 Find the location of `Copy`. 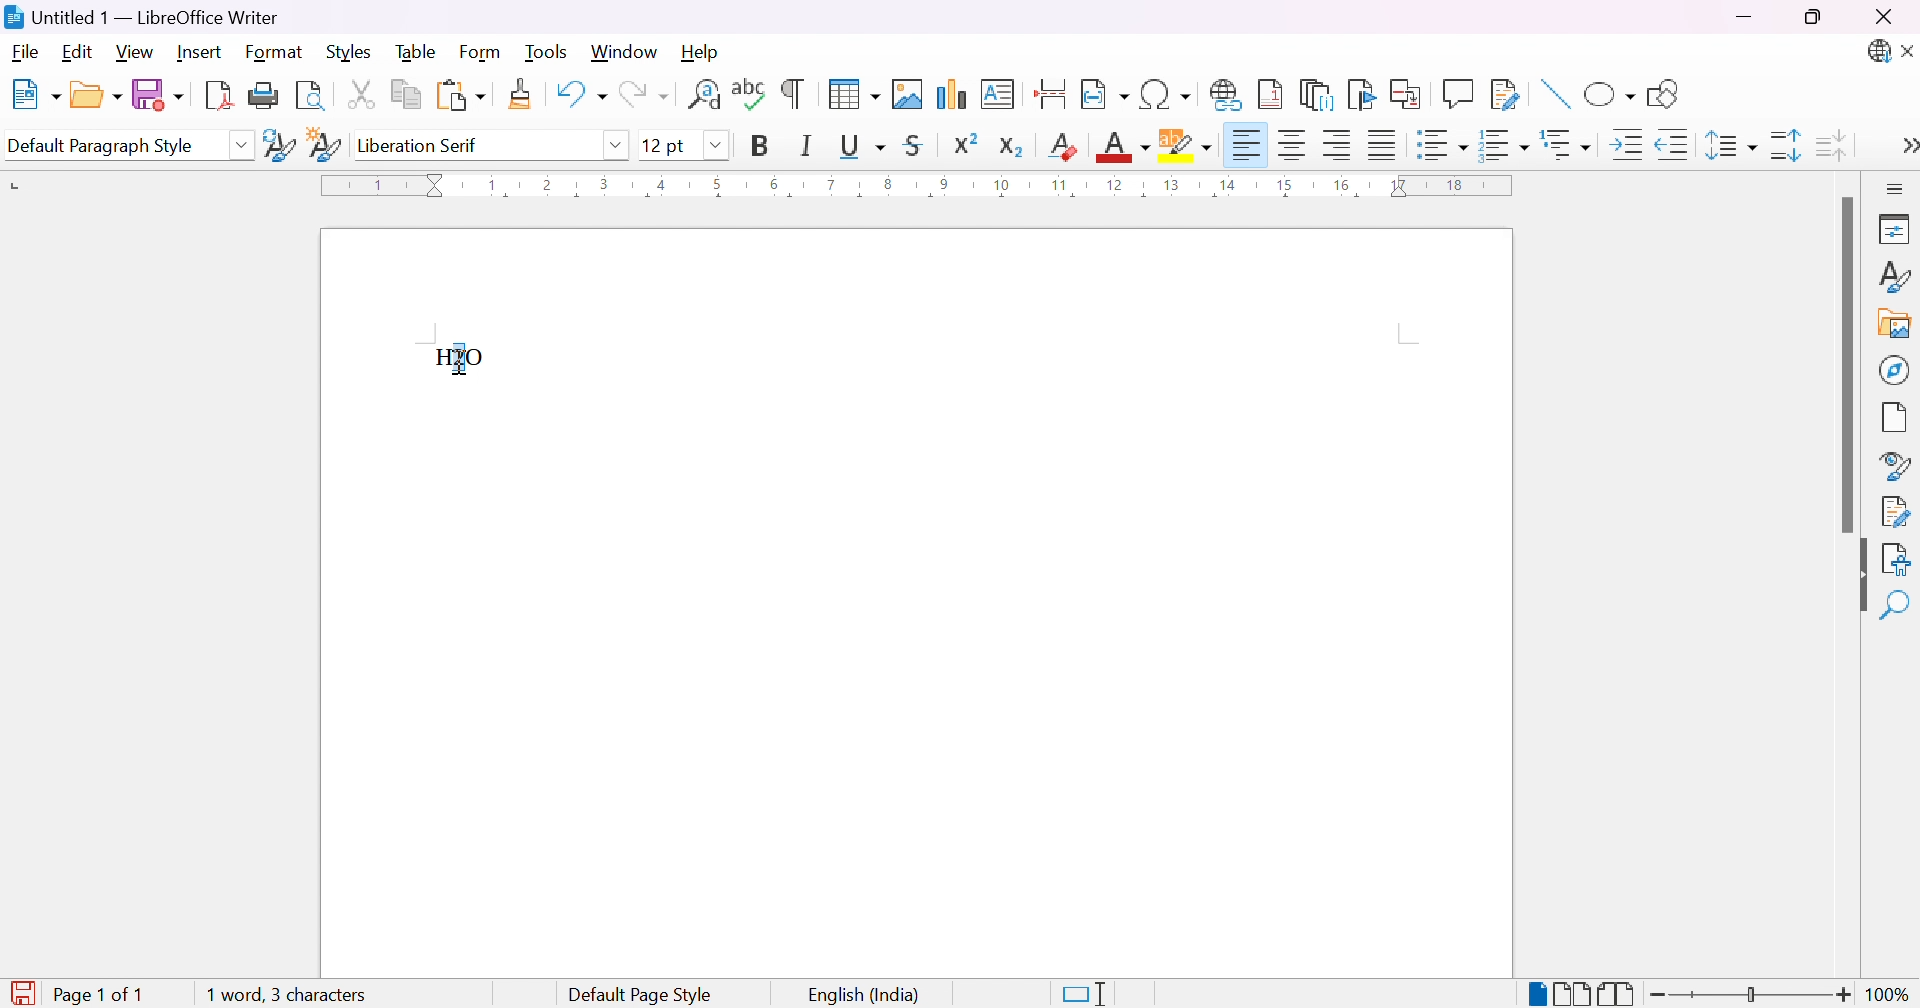

Copy is located at coordinates (408, 95).